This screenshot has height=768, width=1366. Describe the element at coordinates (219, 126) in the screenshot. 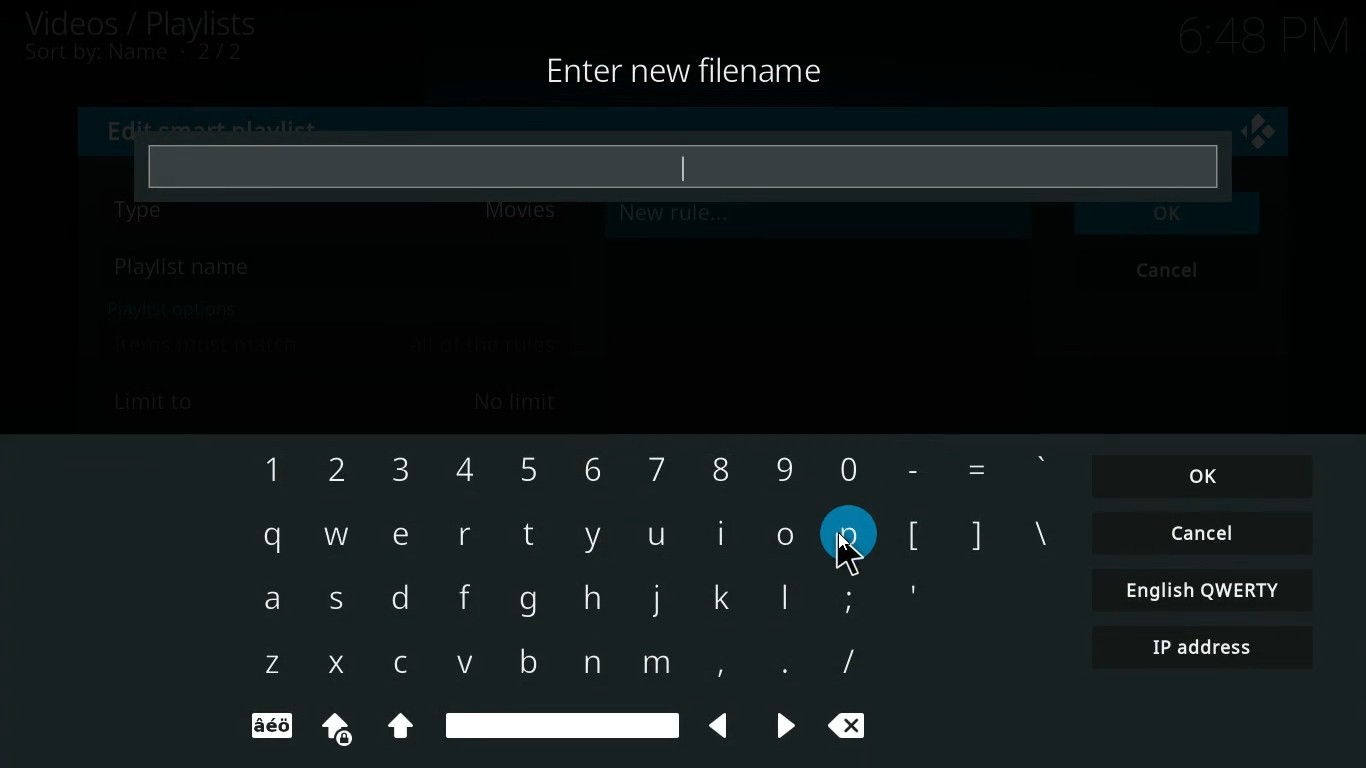

I see `edit smart playlist` at that location.